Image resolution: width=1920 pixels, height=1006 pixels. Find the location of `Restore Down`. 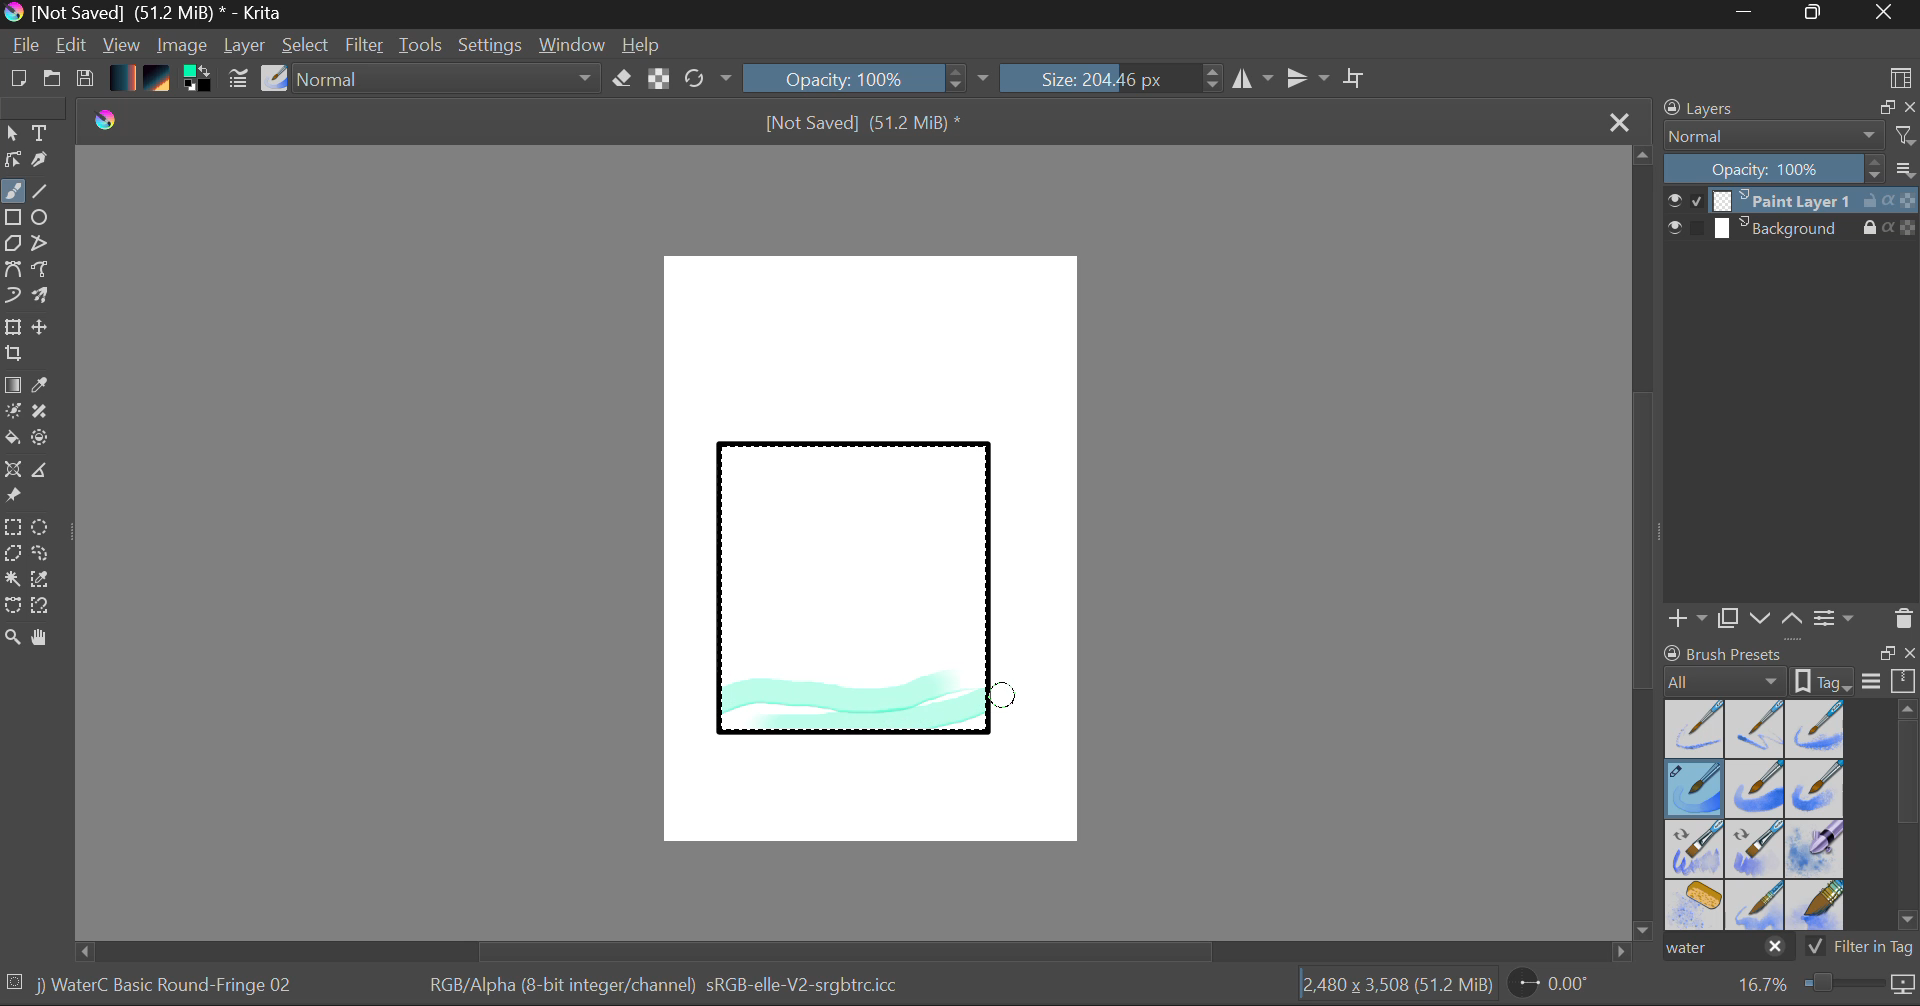

Restore Down is located at coordinates (1751, 14).